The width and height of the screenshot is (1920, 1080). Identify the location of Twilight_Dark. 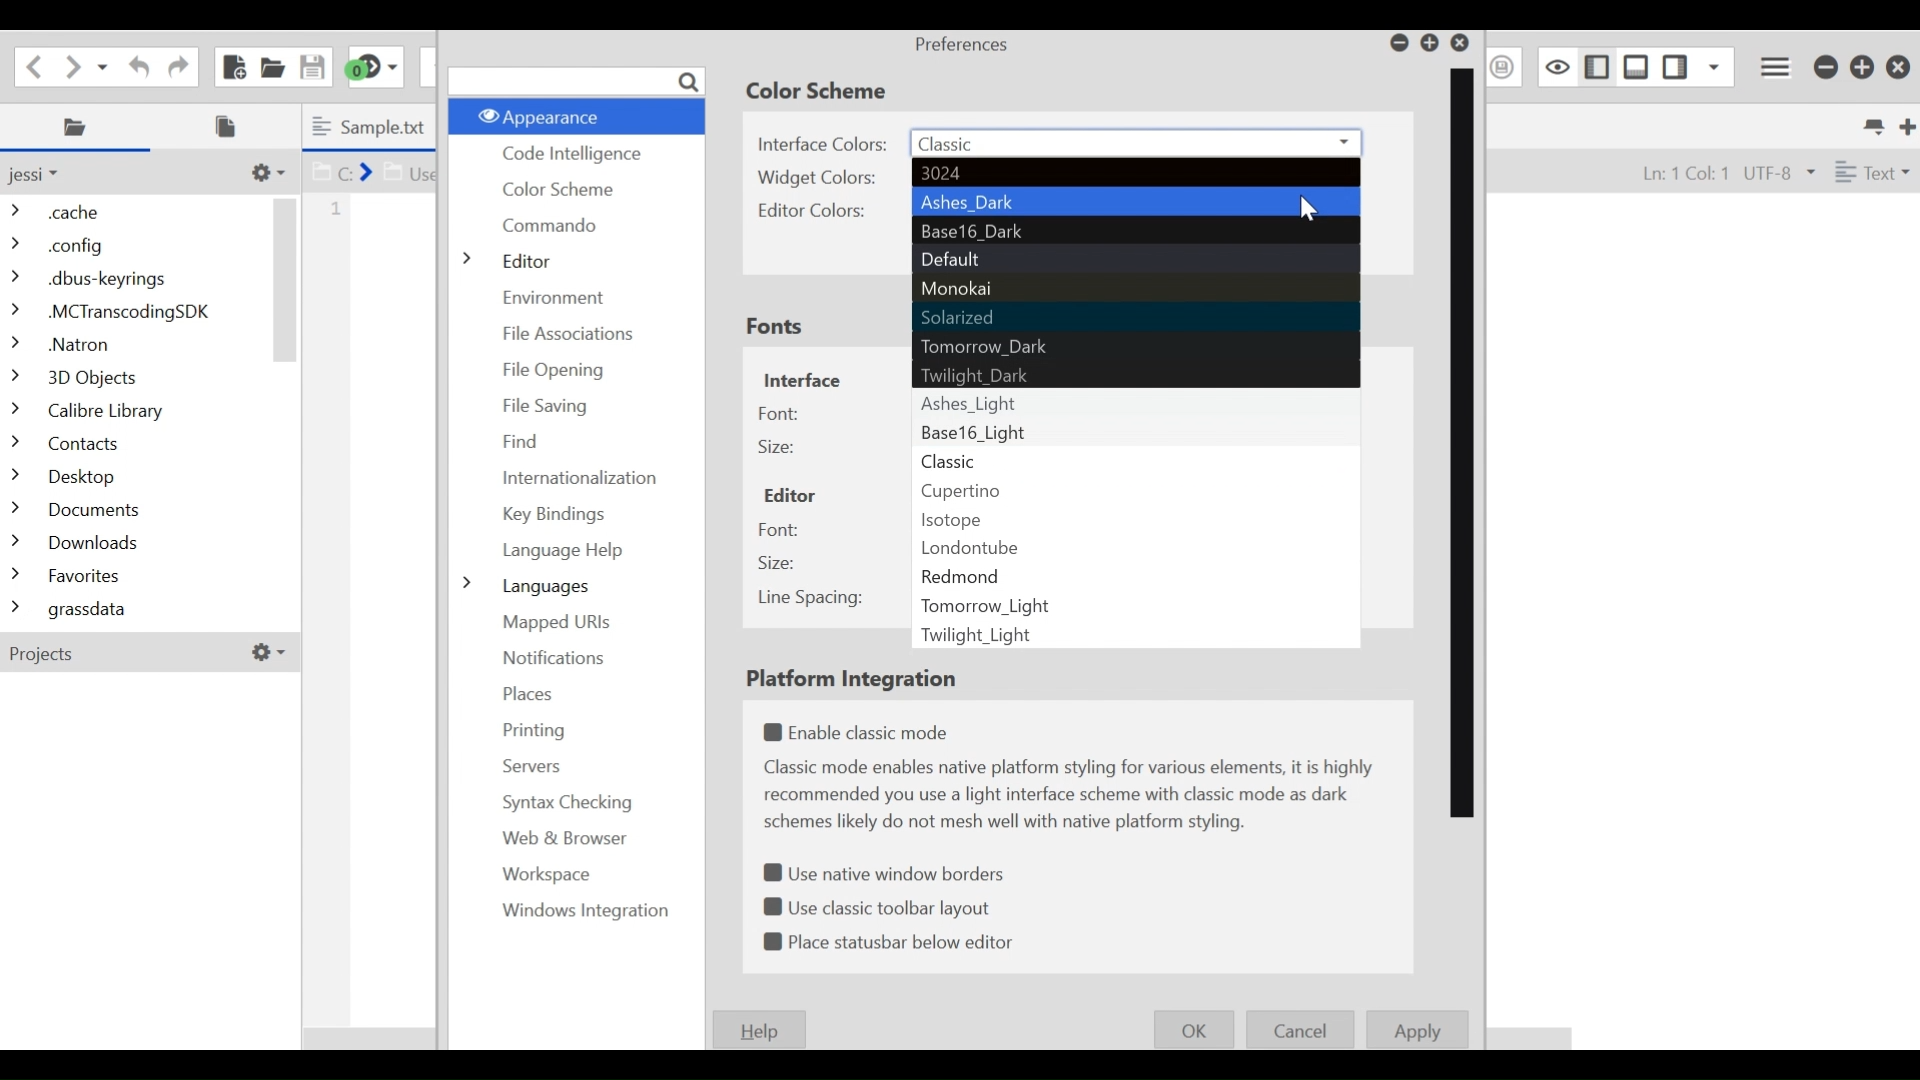
(1137, 376).